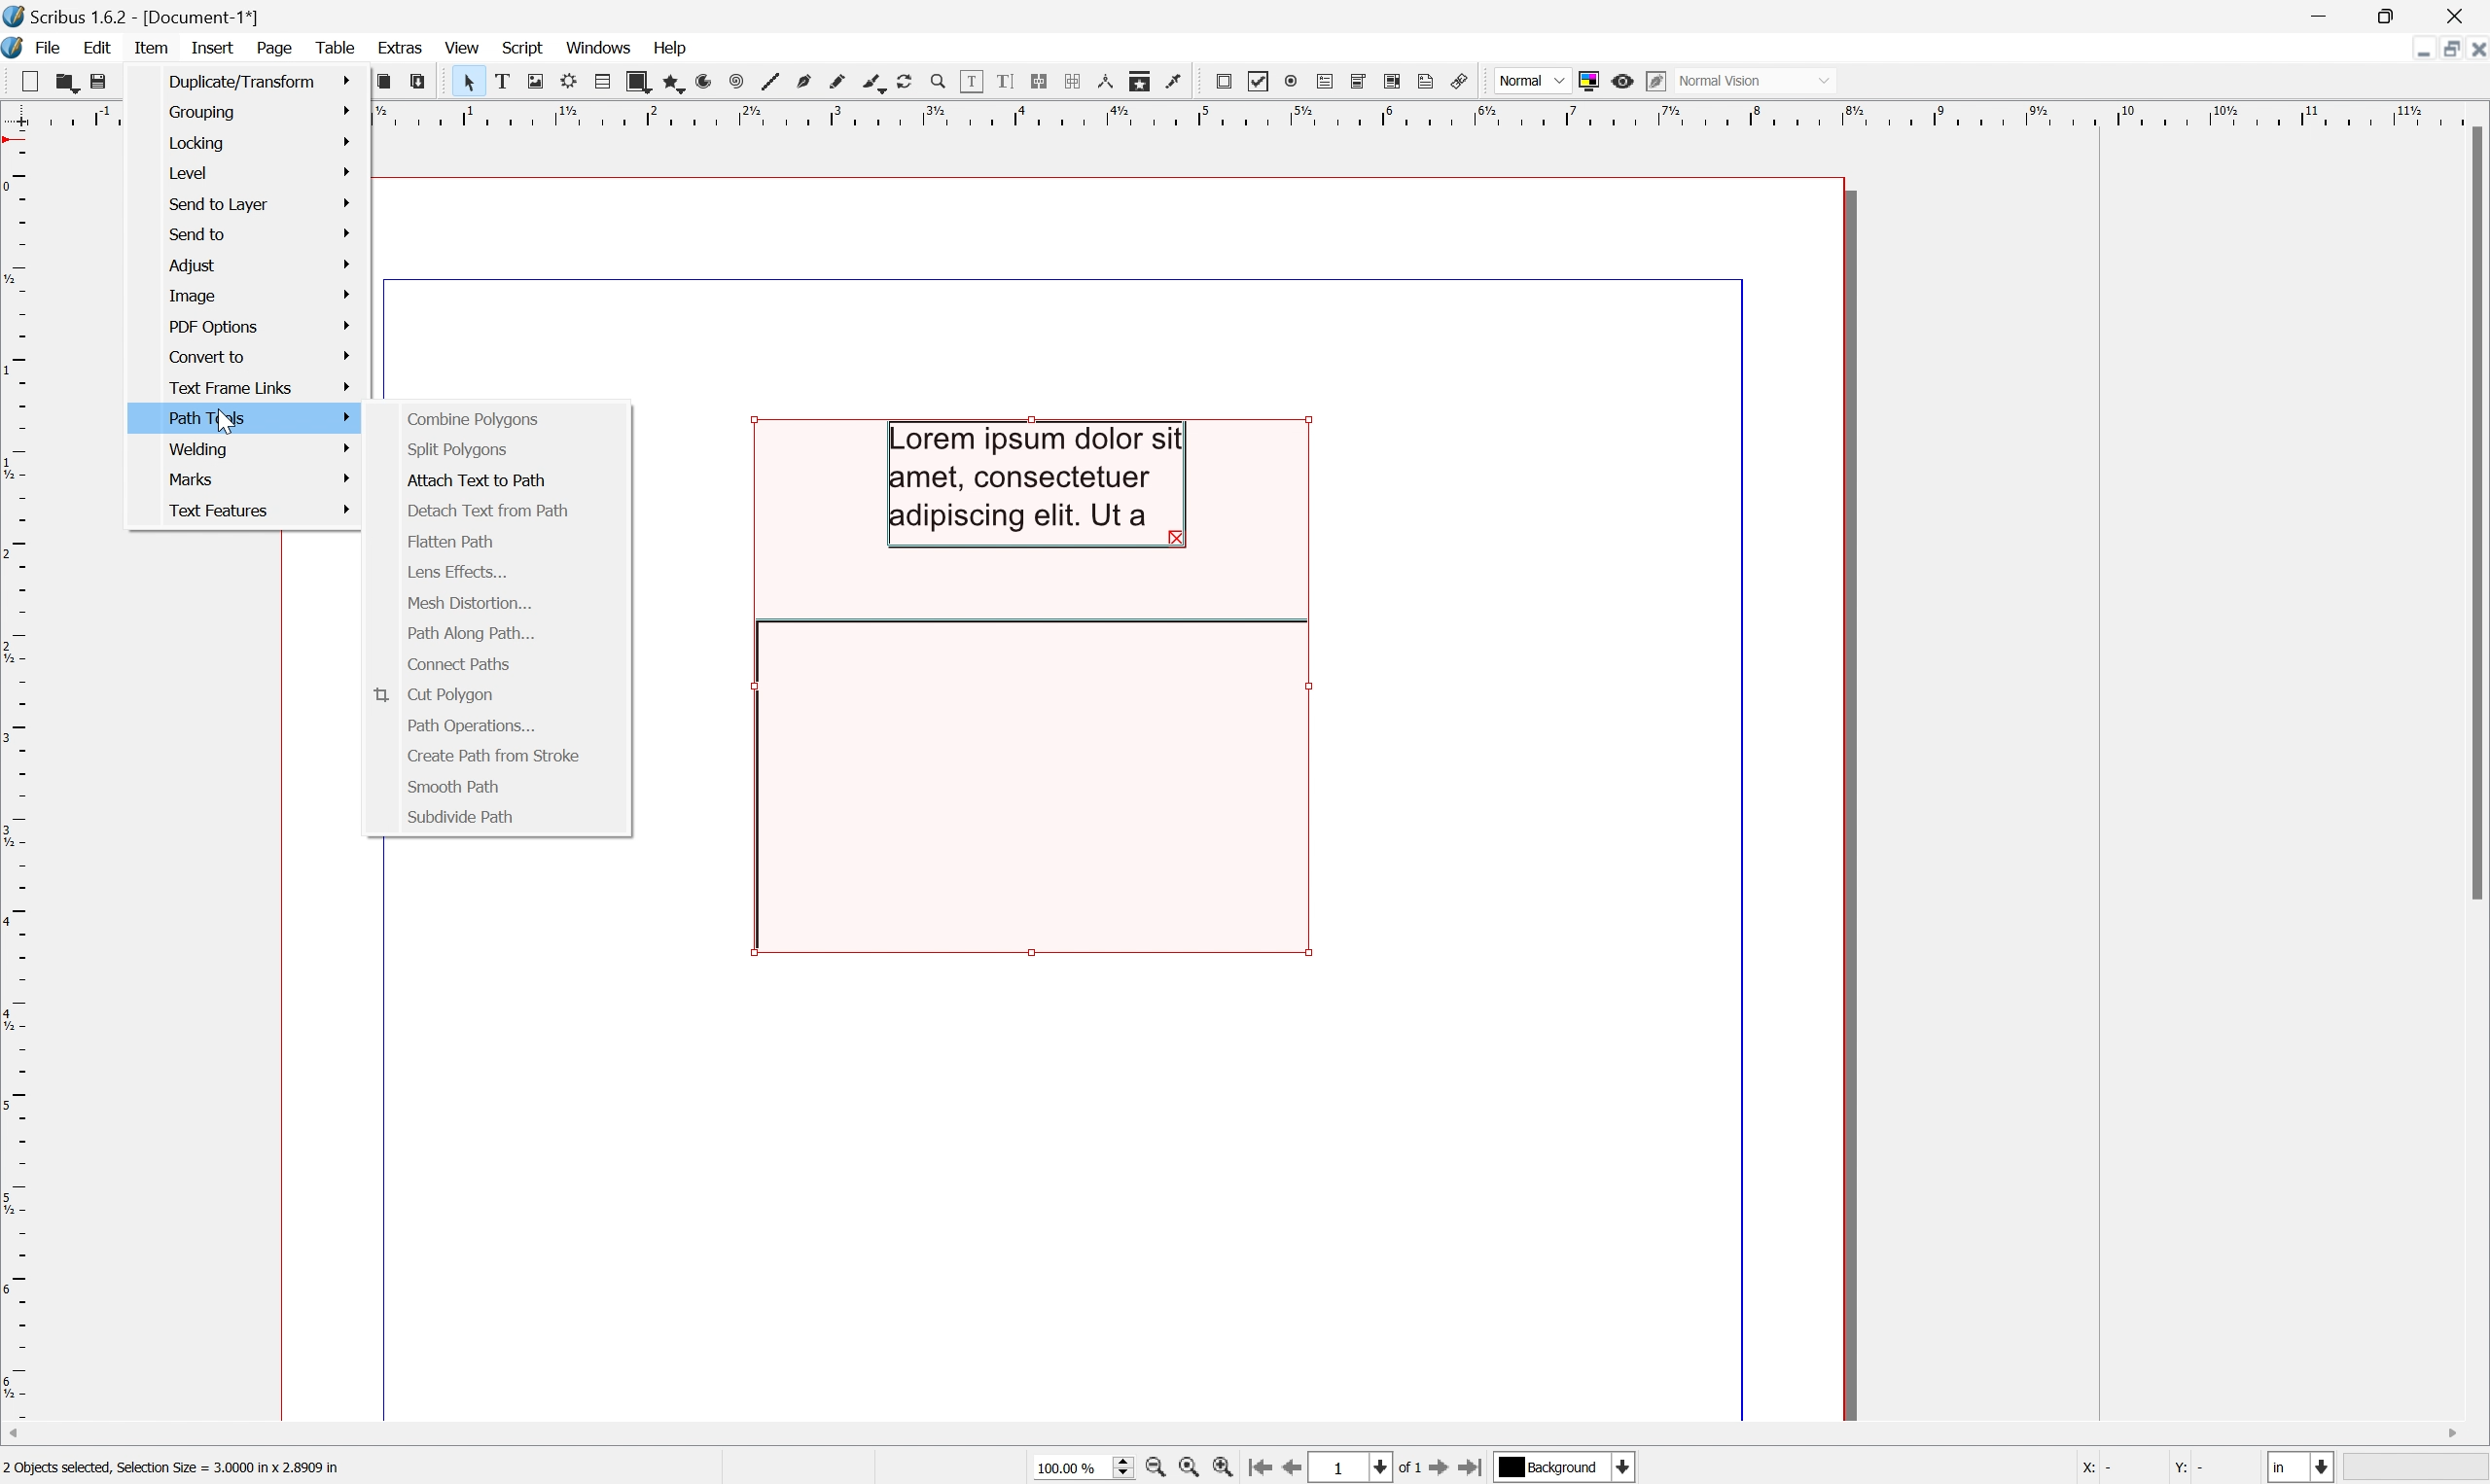 This screenshot has width=2490, height=1484. I want to click on Lens effects..., so click(458, 573).